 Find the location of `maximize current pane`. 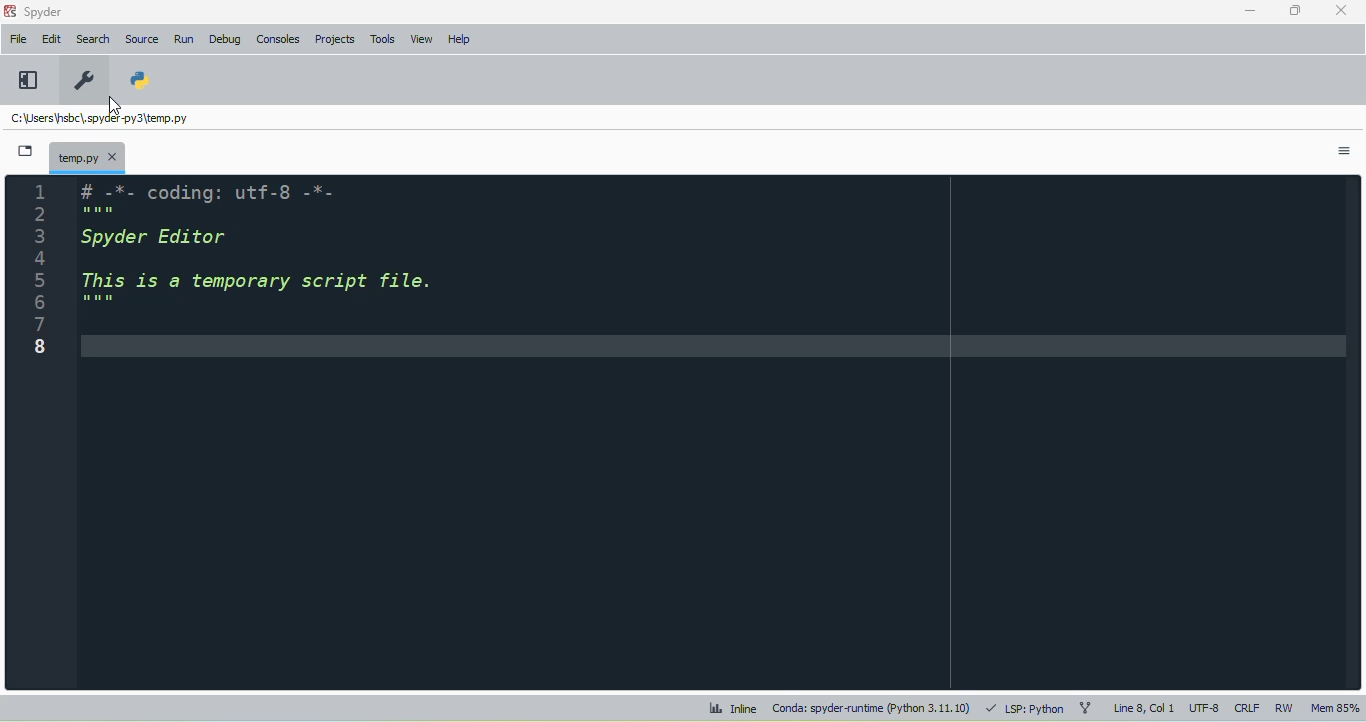

maximize current pane is located at coordinates (29, 80).